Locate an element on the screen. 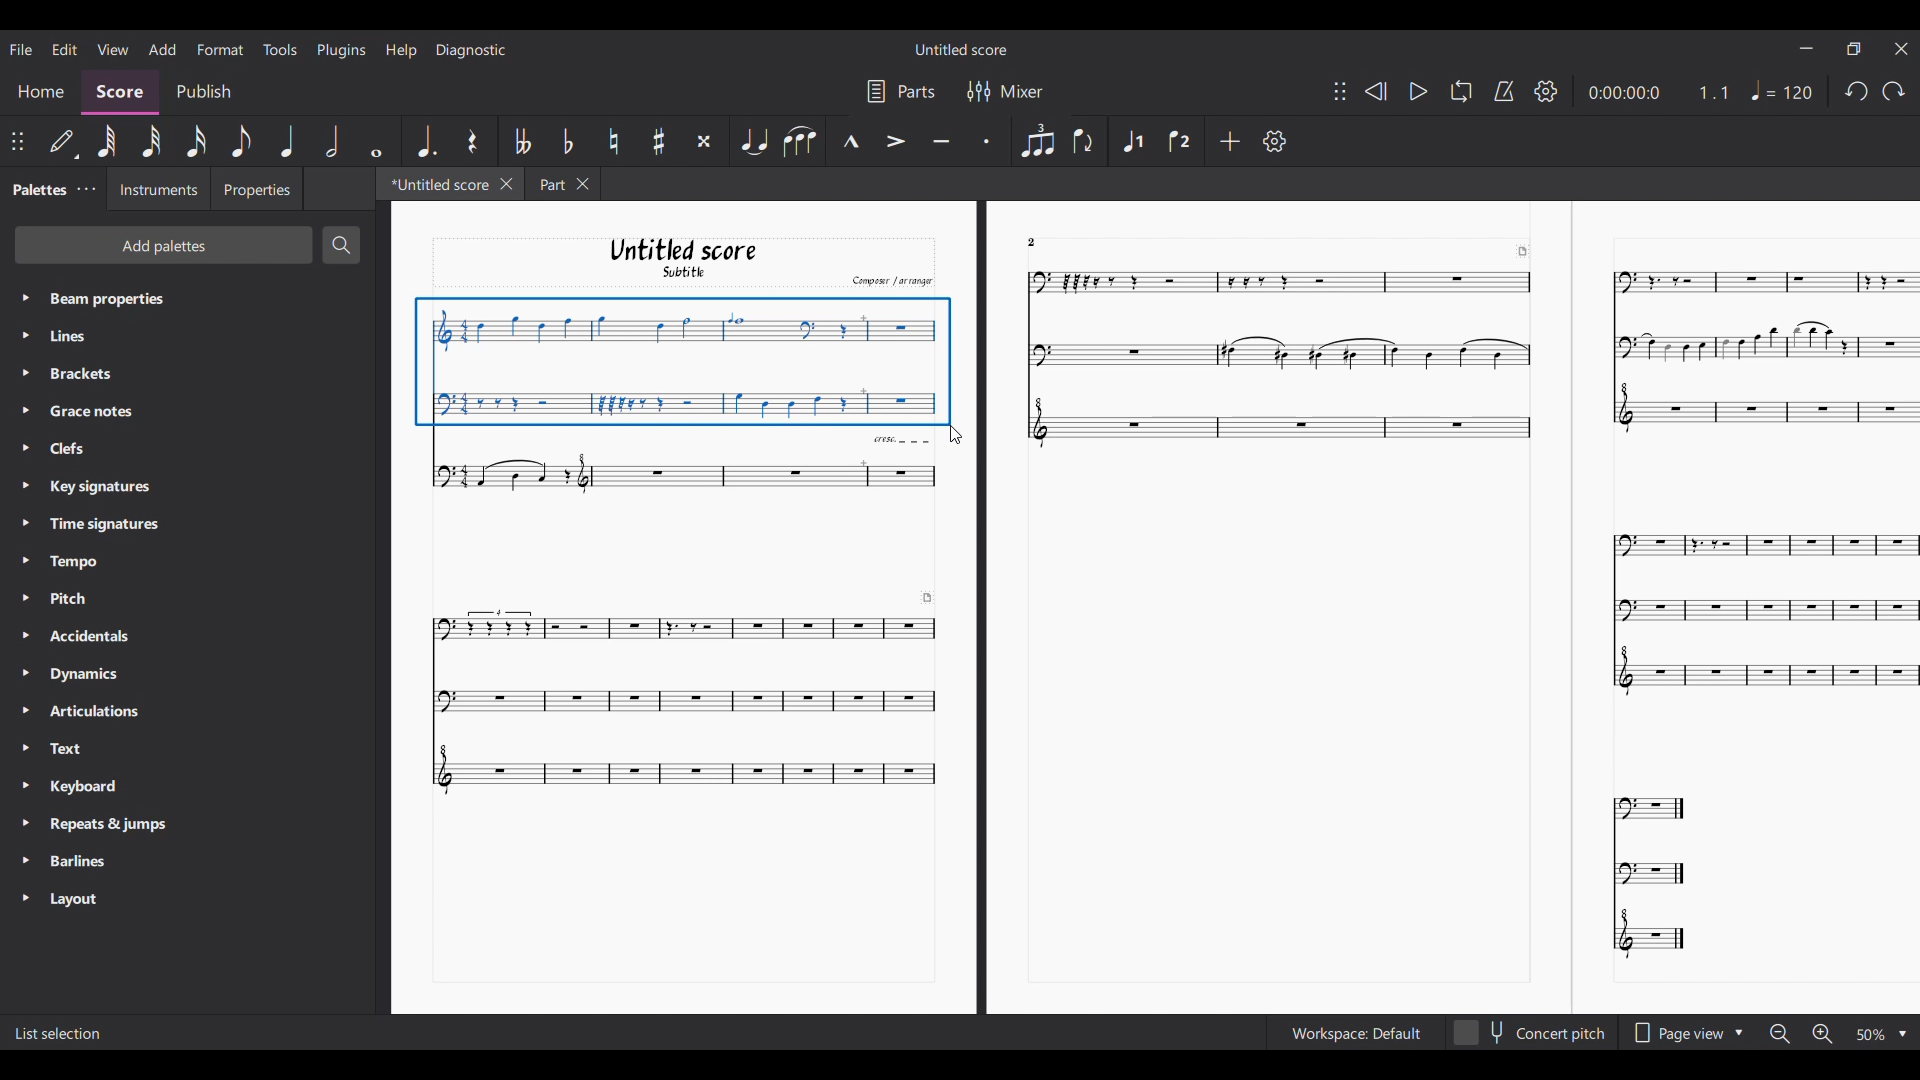  Tuplet is located at coordinates (1036, 140).